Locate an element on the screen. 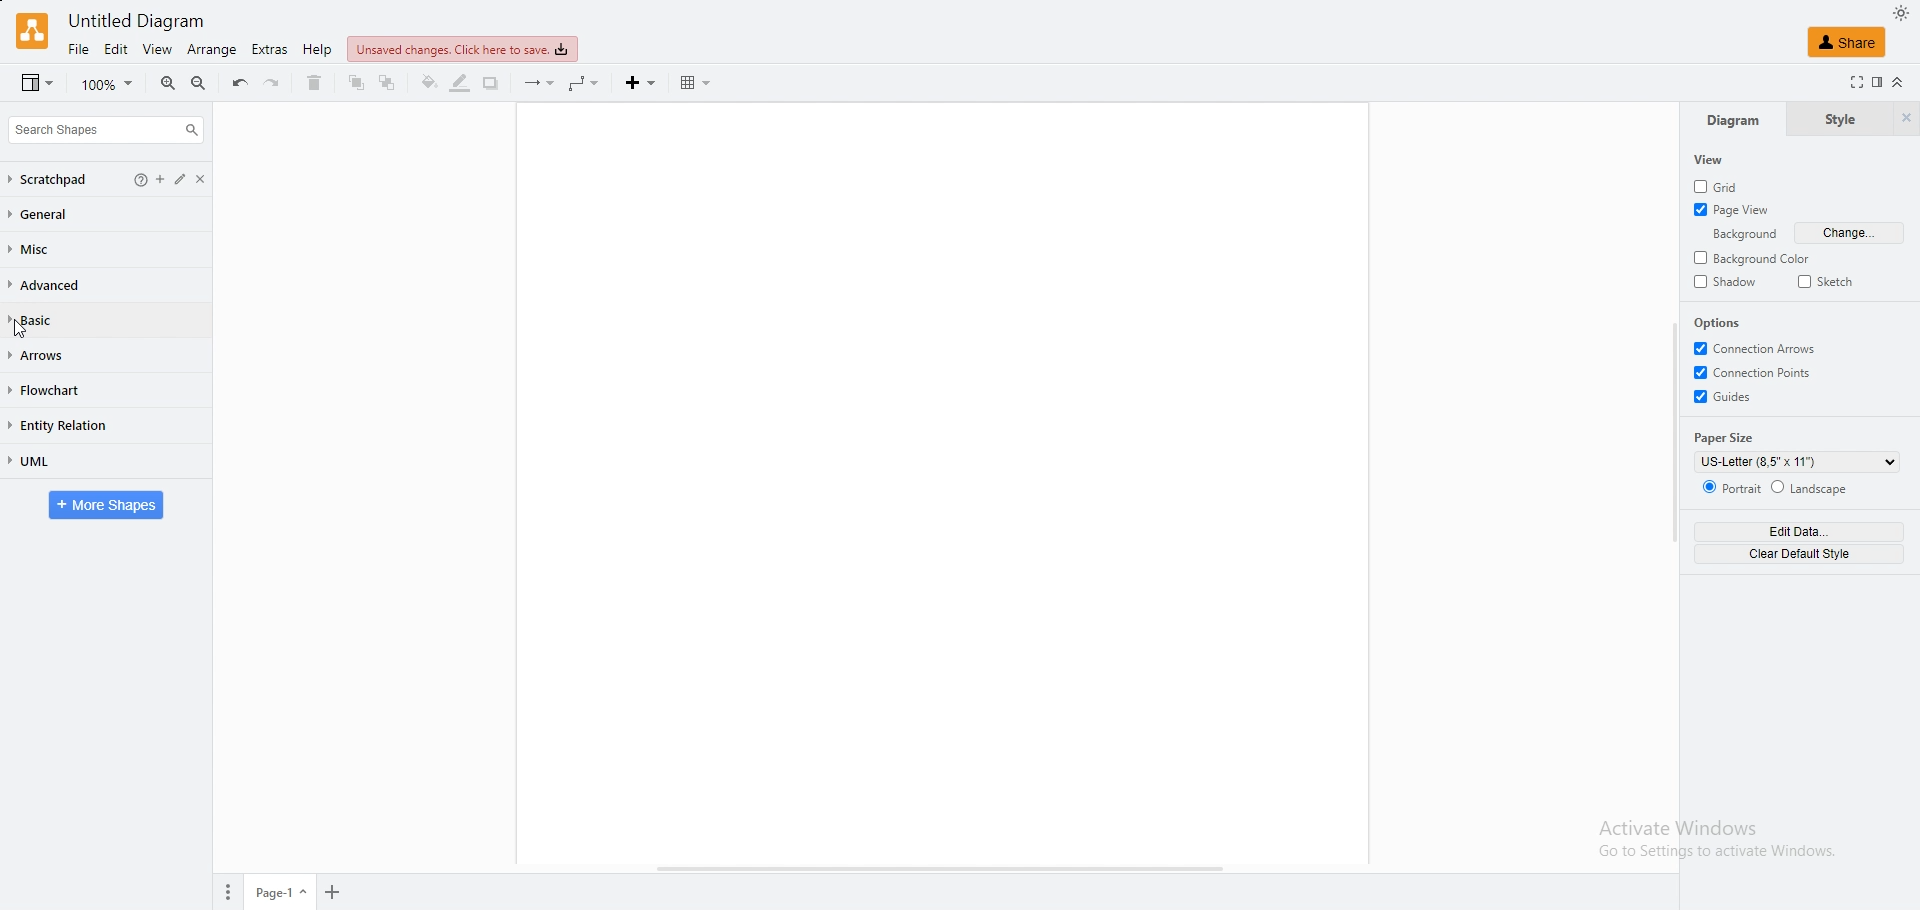  style is located at coordinates (1838, 120).